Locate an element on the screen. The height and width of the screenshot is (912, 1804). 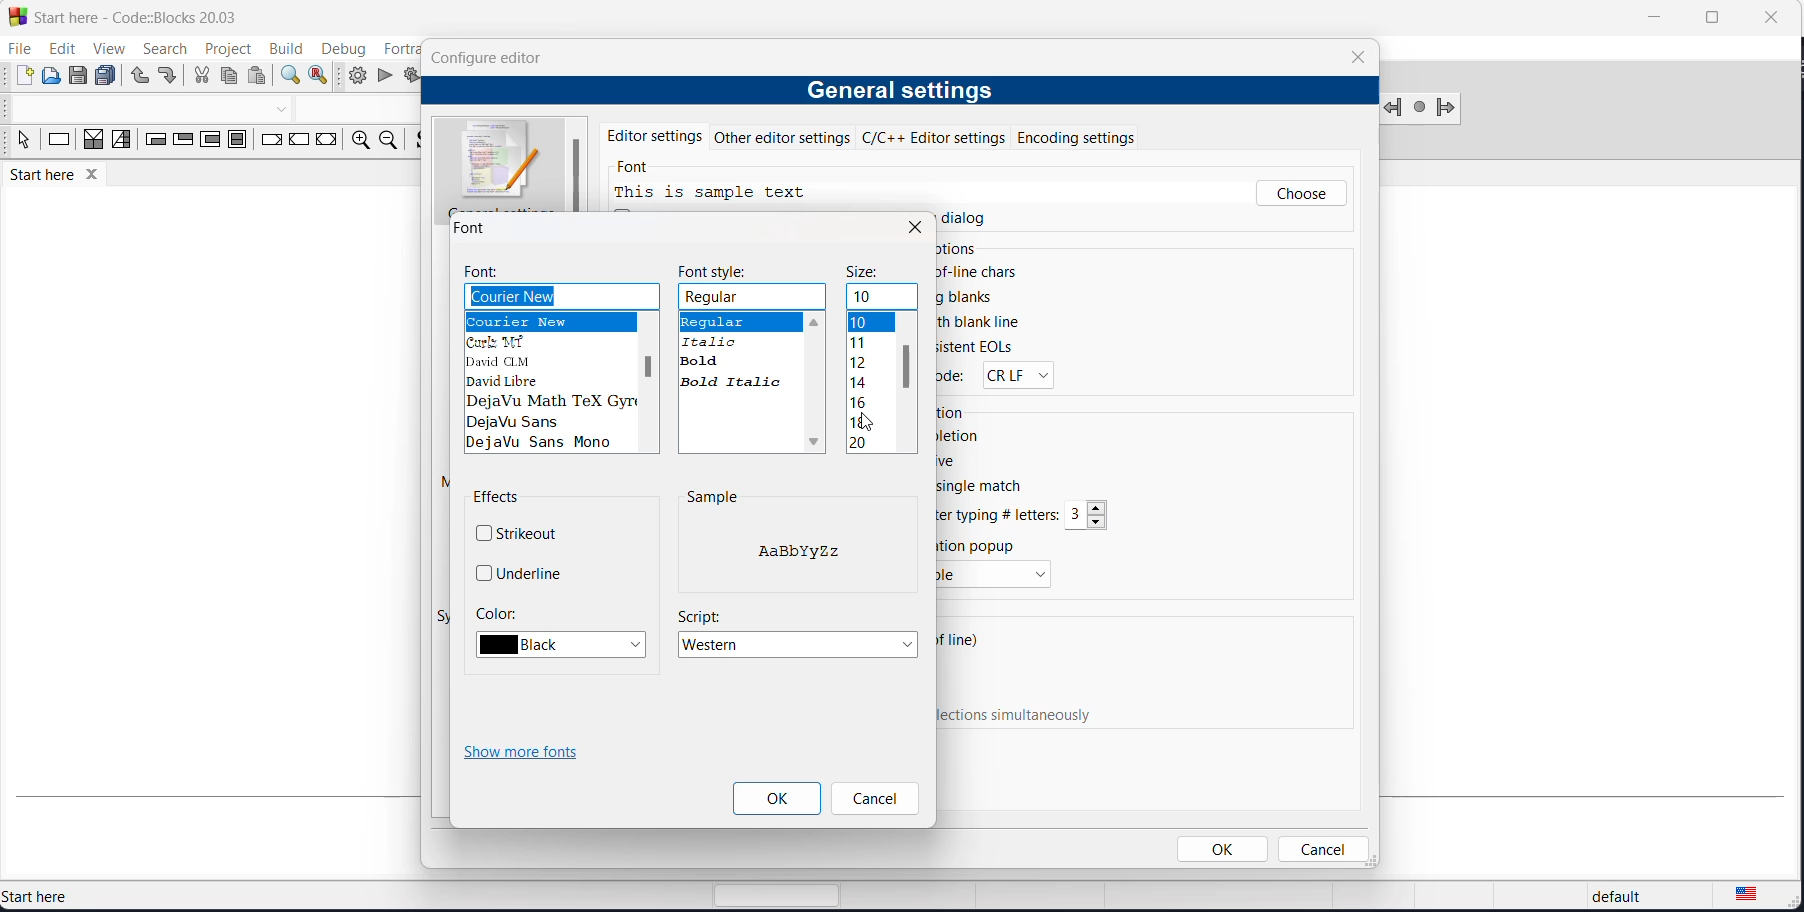
color is located at coordinates (496, 612).